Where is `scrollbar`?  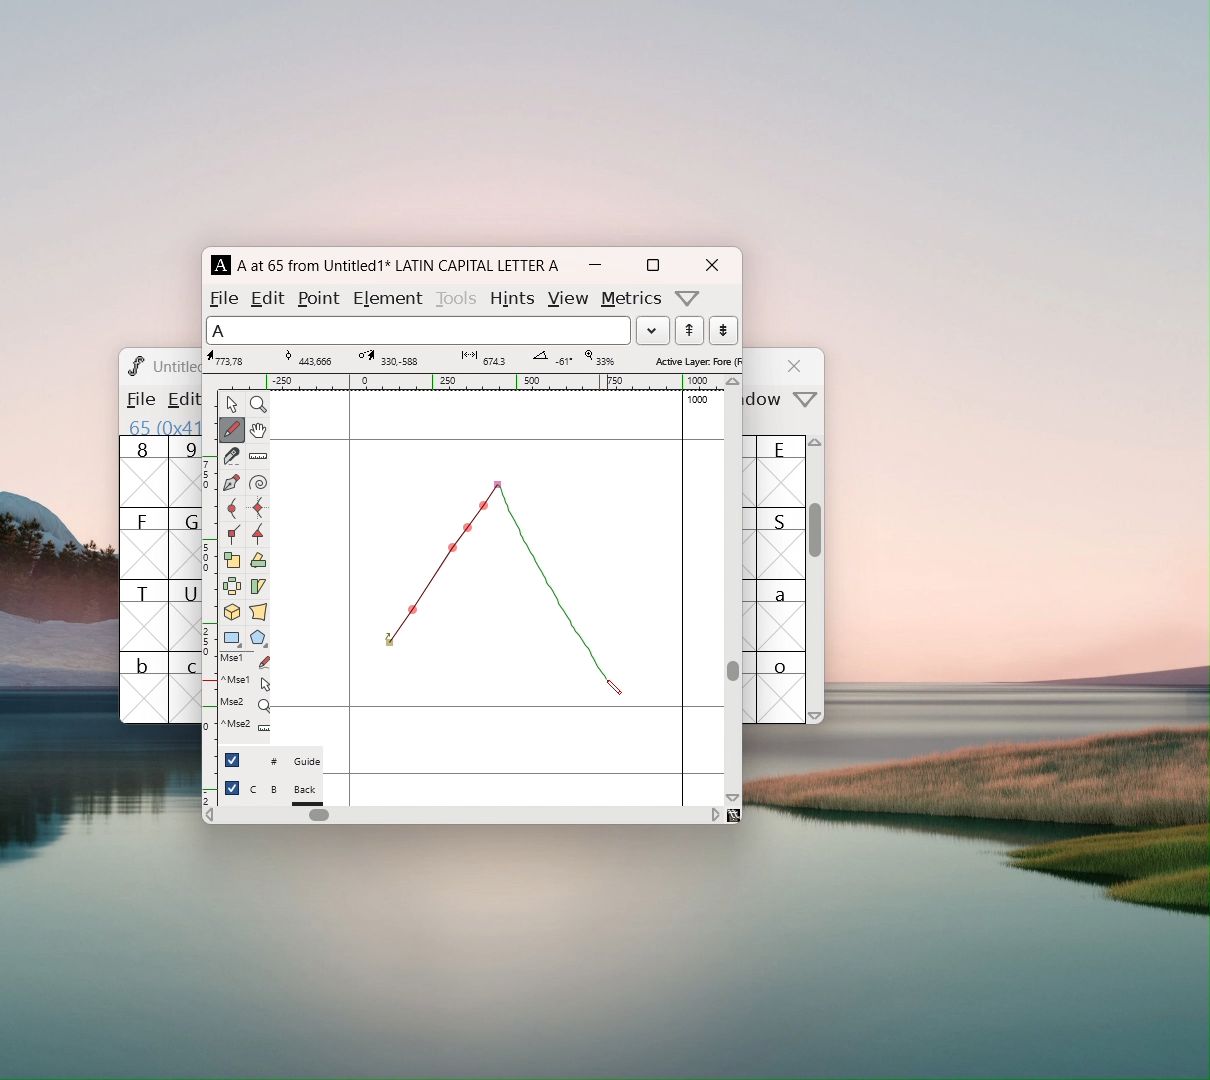
scrollbar is located at coordinates (733, 670).